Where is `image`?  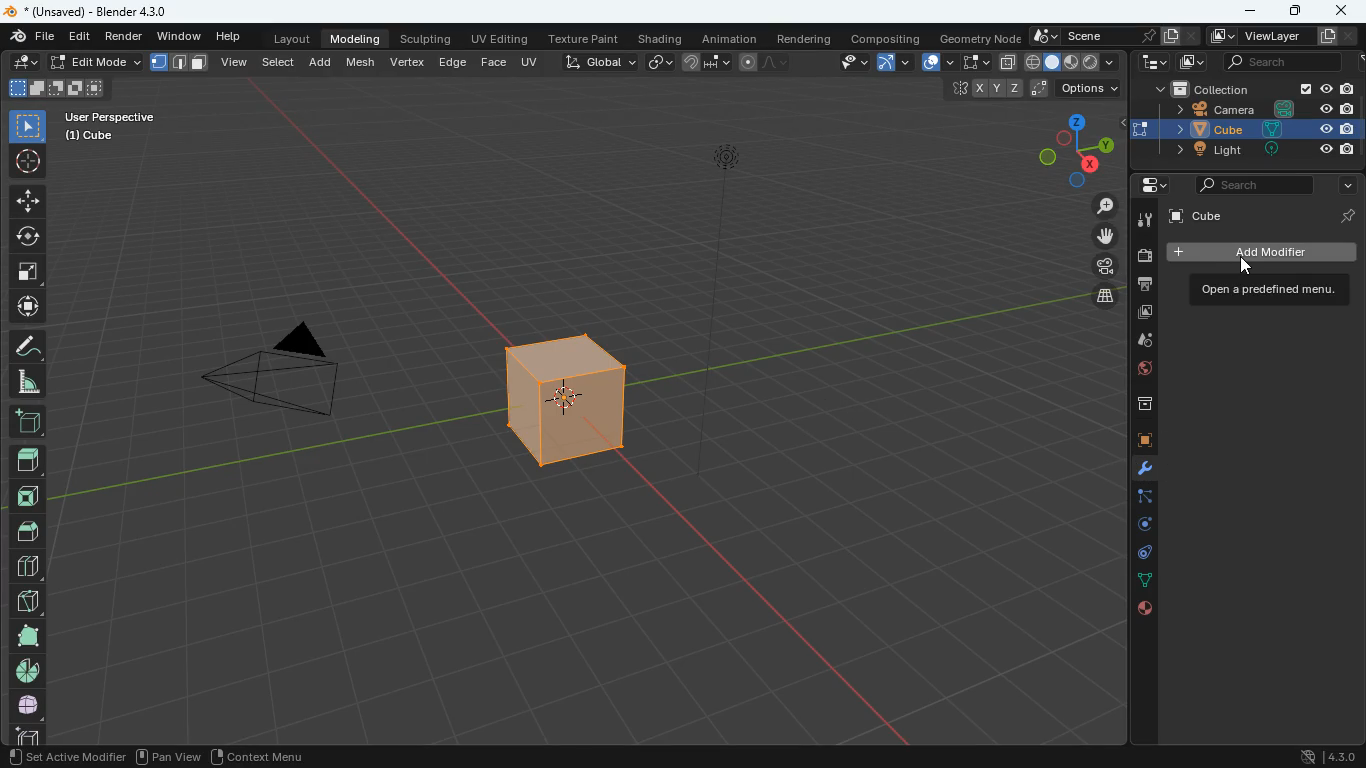
image is located at coordinates (1194, 65).